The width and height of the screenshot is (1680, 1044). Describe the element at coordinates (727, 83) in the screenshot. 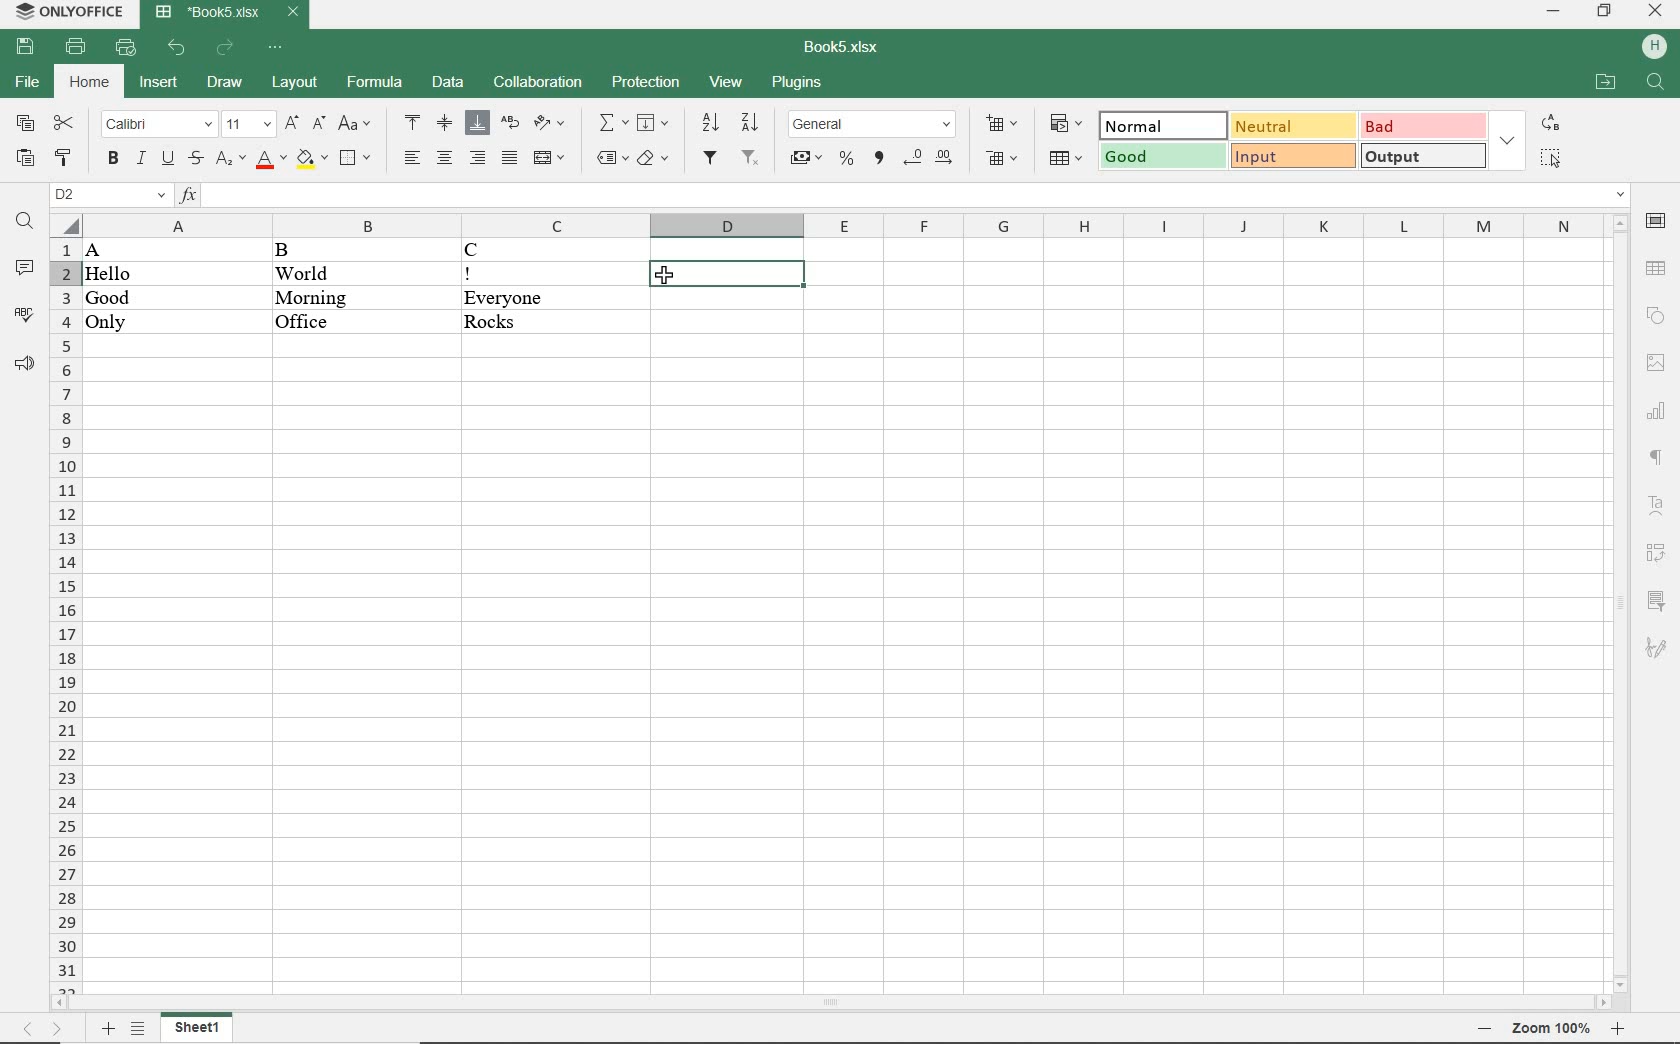

I see `view` at that location.